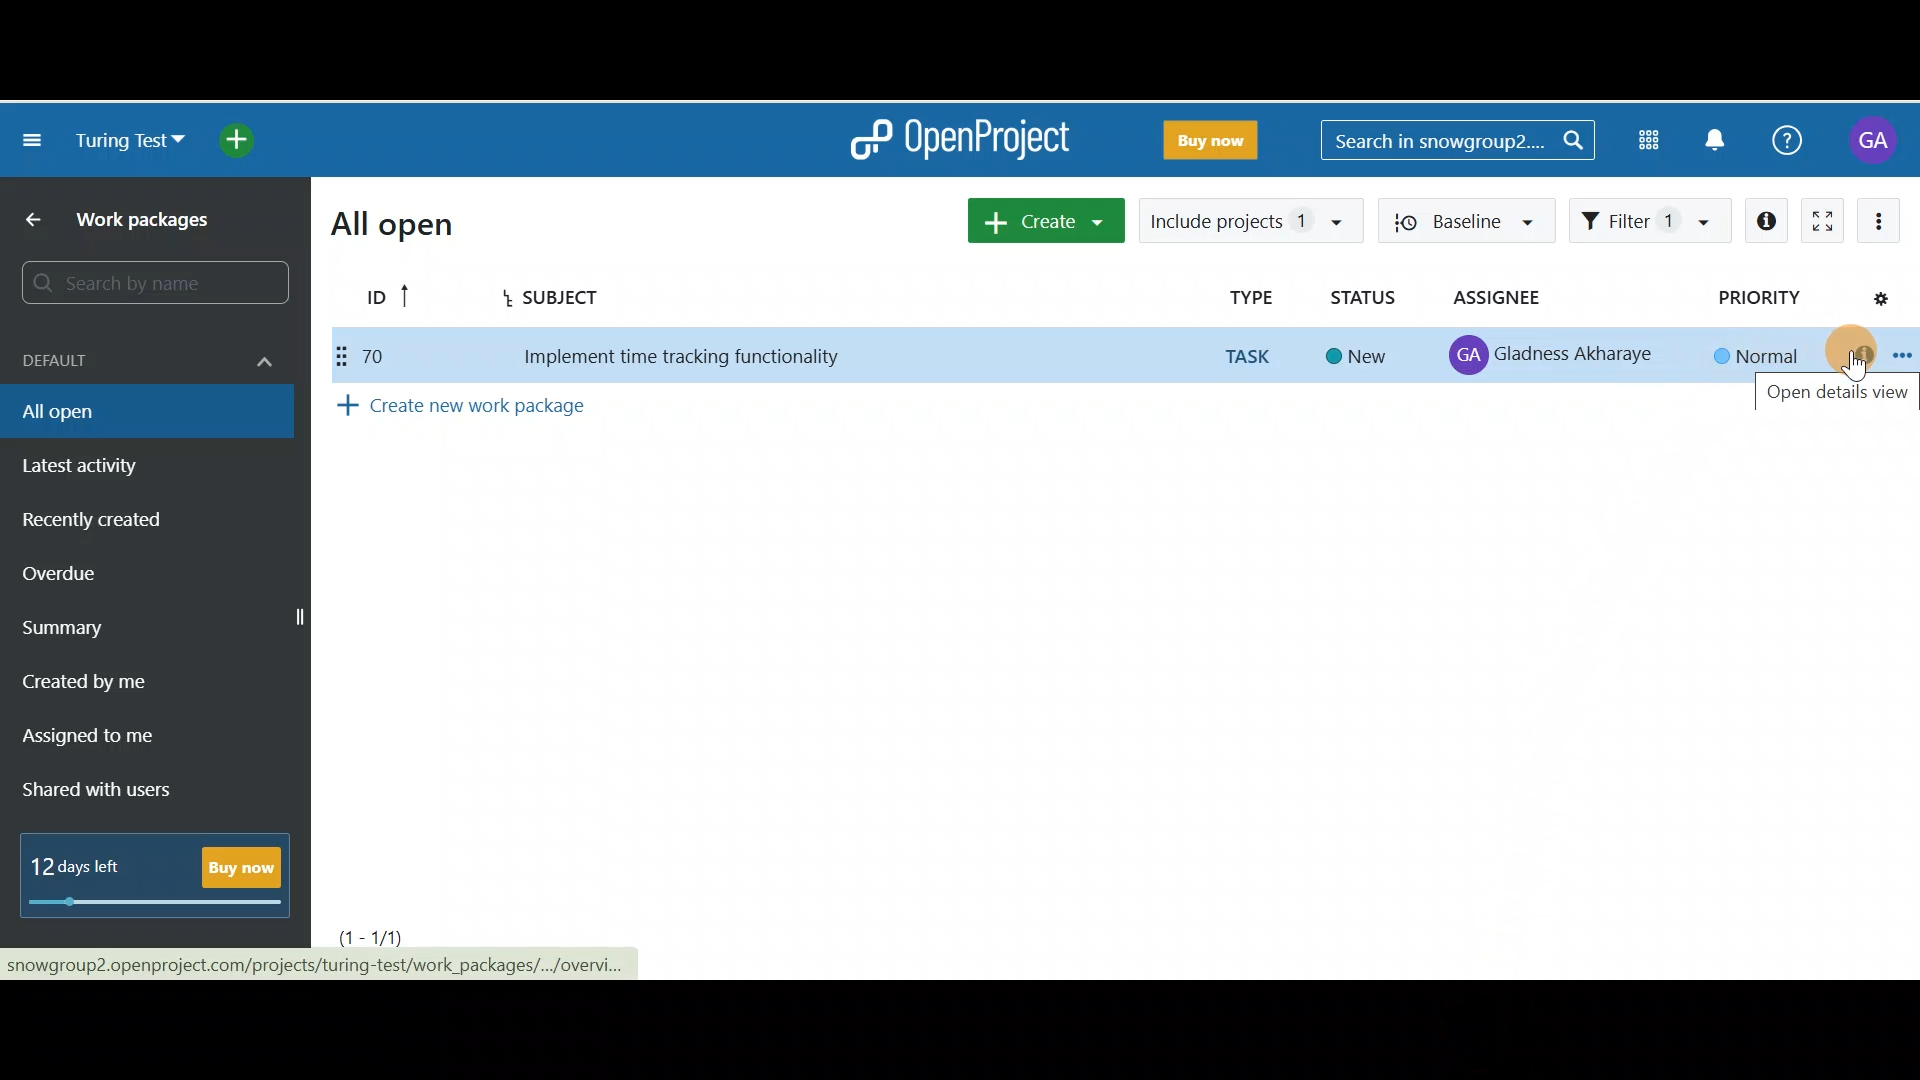 The image size is (1920, 1080). Describe the element at coordinates (1362, 363) in the screenshot. I see `New` at that location.